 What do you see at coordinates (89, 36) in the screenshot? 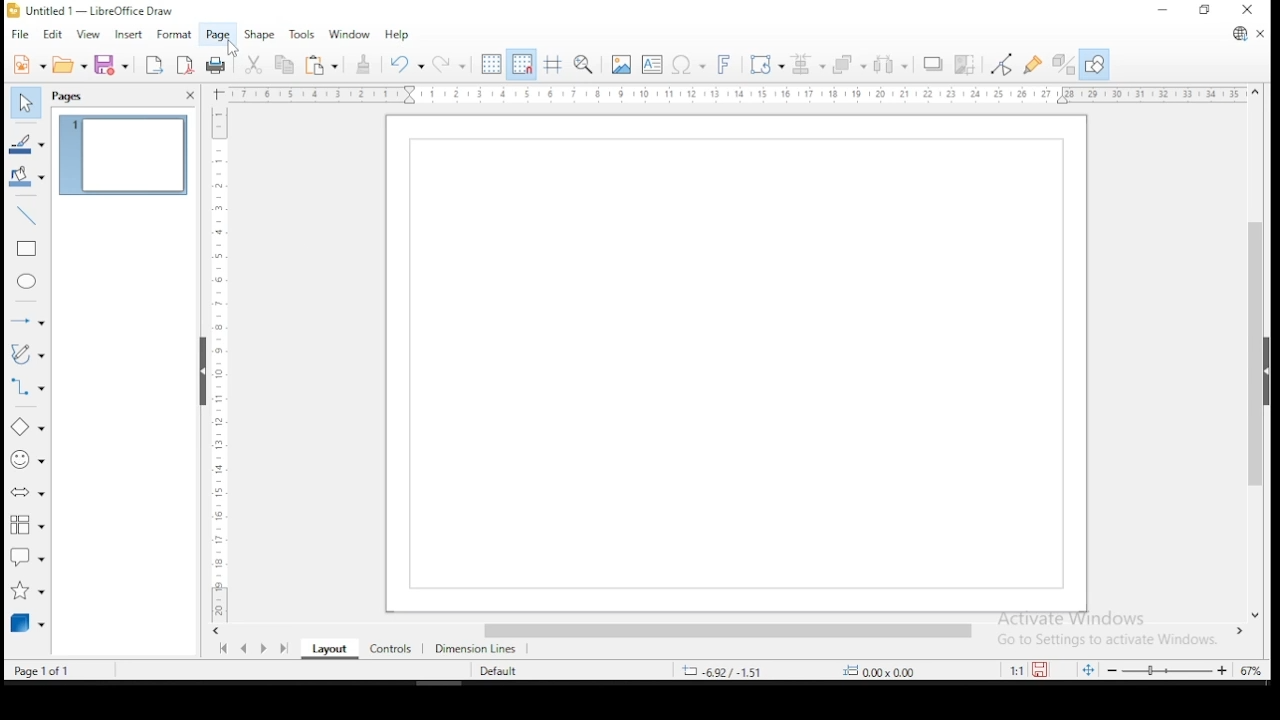
I see `view` at bounding box center [89, 36].